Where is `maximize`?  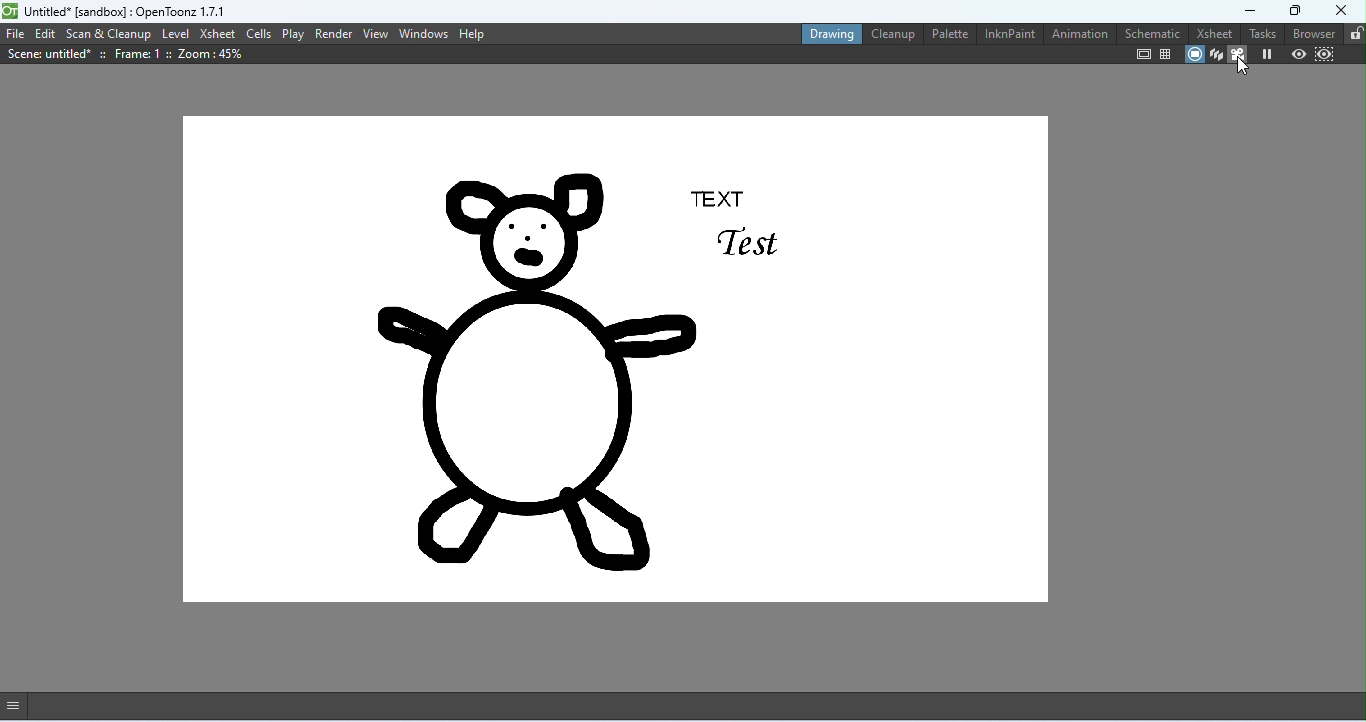 maximize is located at coordinates (1291, 10).